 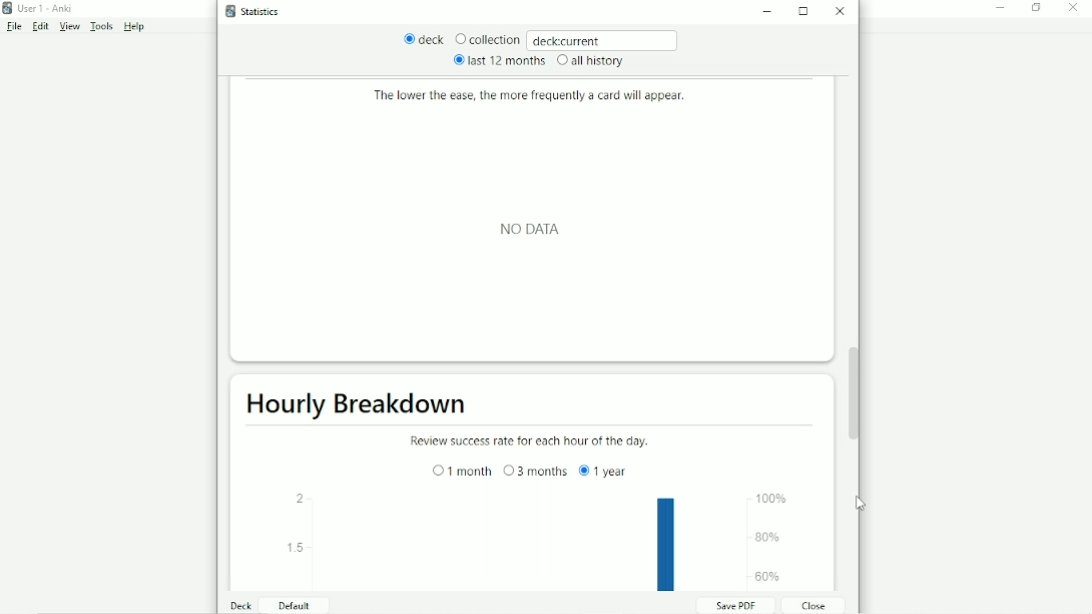 I want to click on Help, so click(x=135, y=27).